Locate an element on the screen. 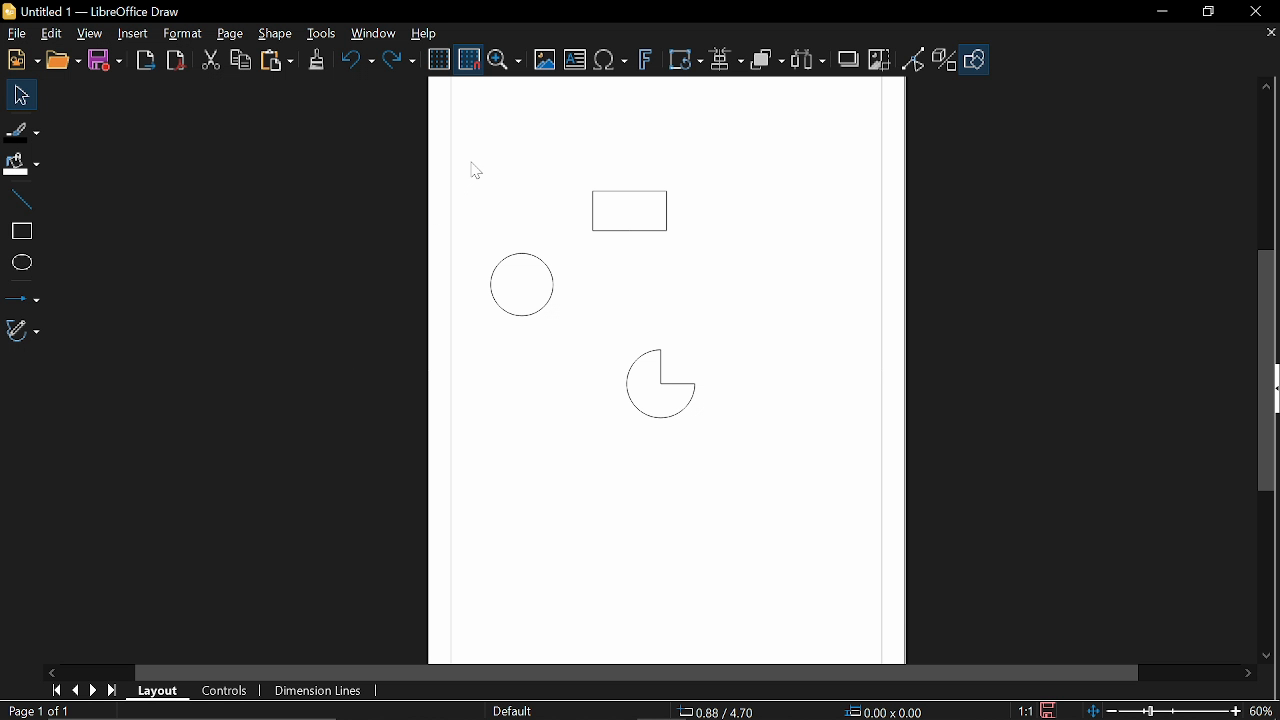 The image size is (1280, 720). Curves and polygons is located at coordinates (22, 331).